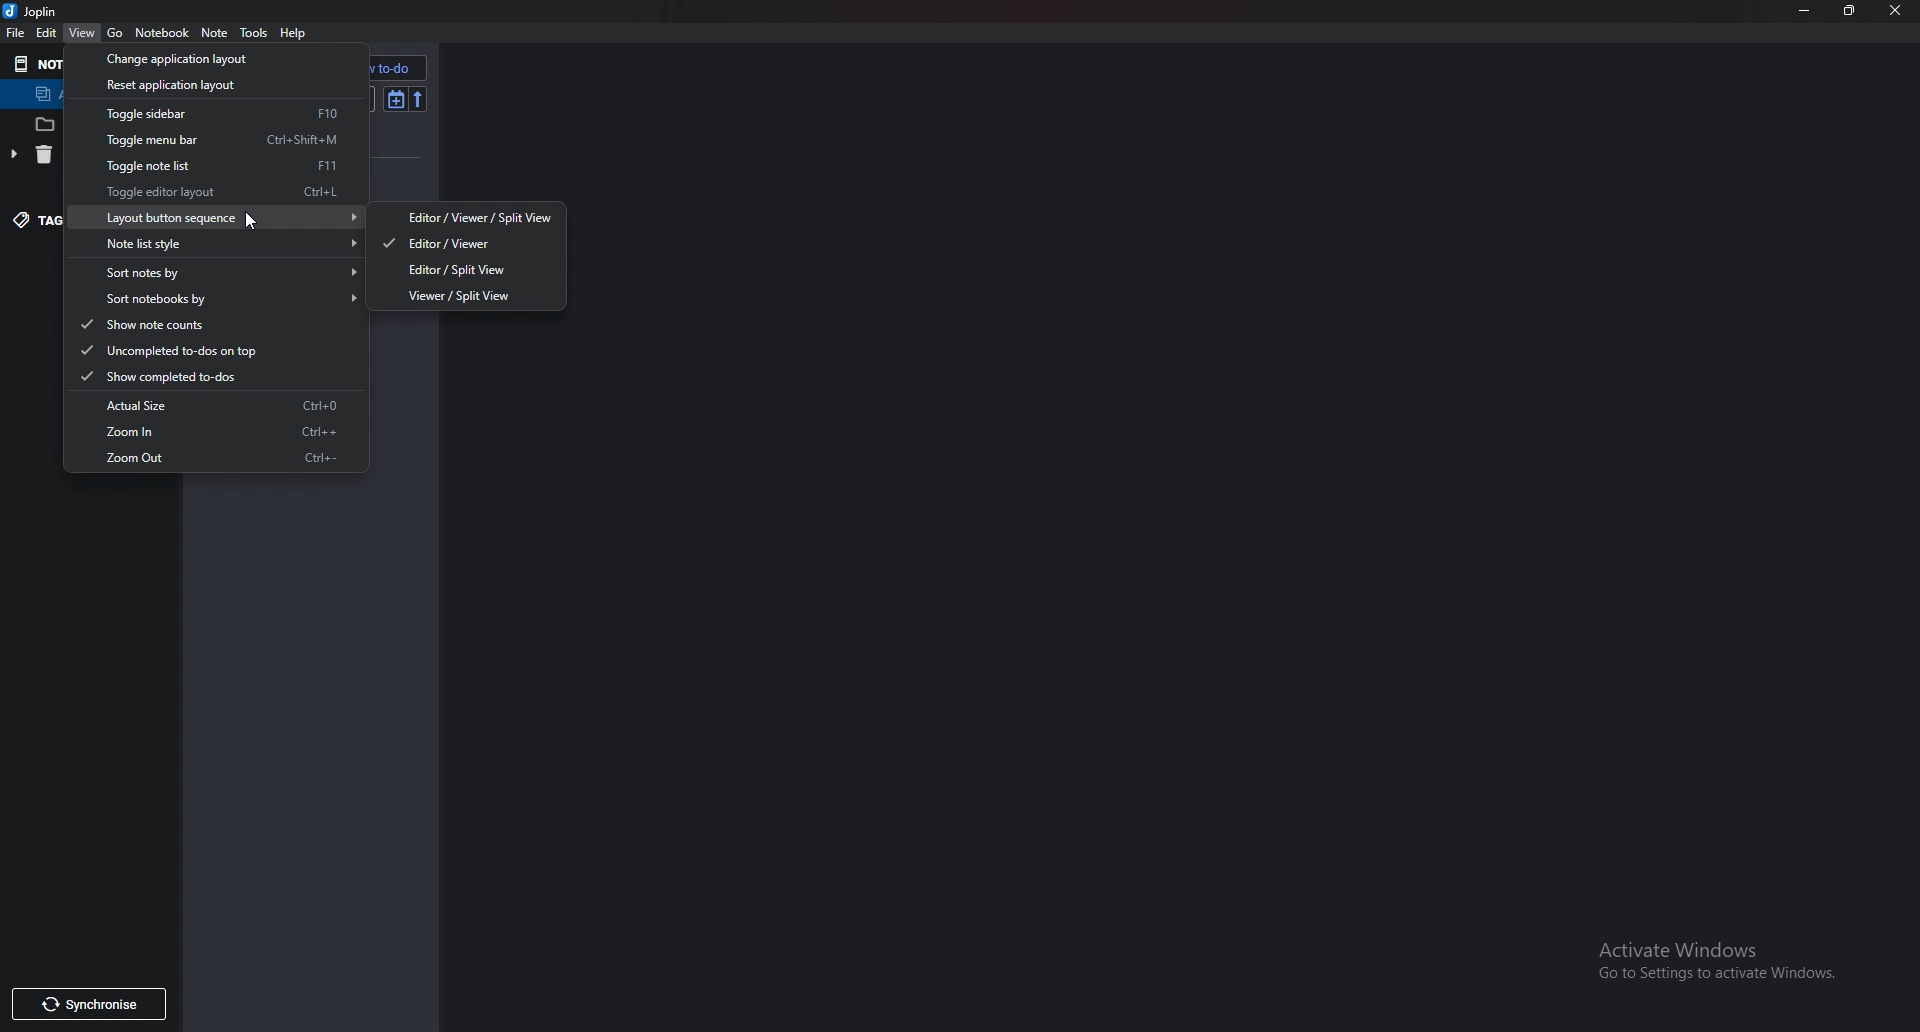 The image size is (1920, 1032). I want to click on toggle editor layout, so click(223, 191).